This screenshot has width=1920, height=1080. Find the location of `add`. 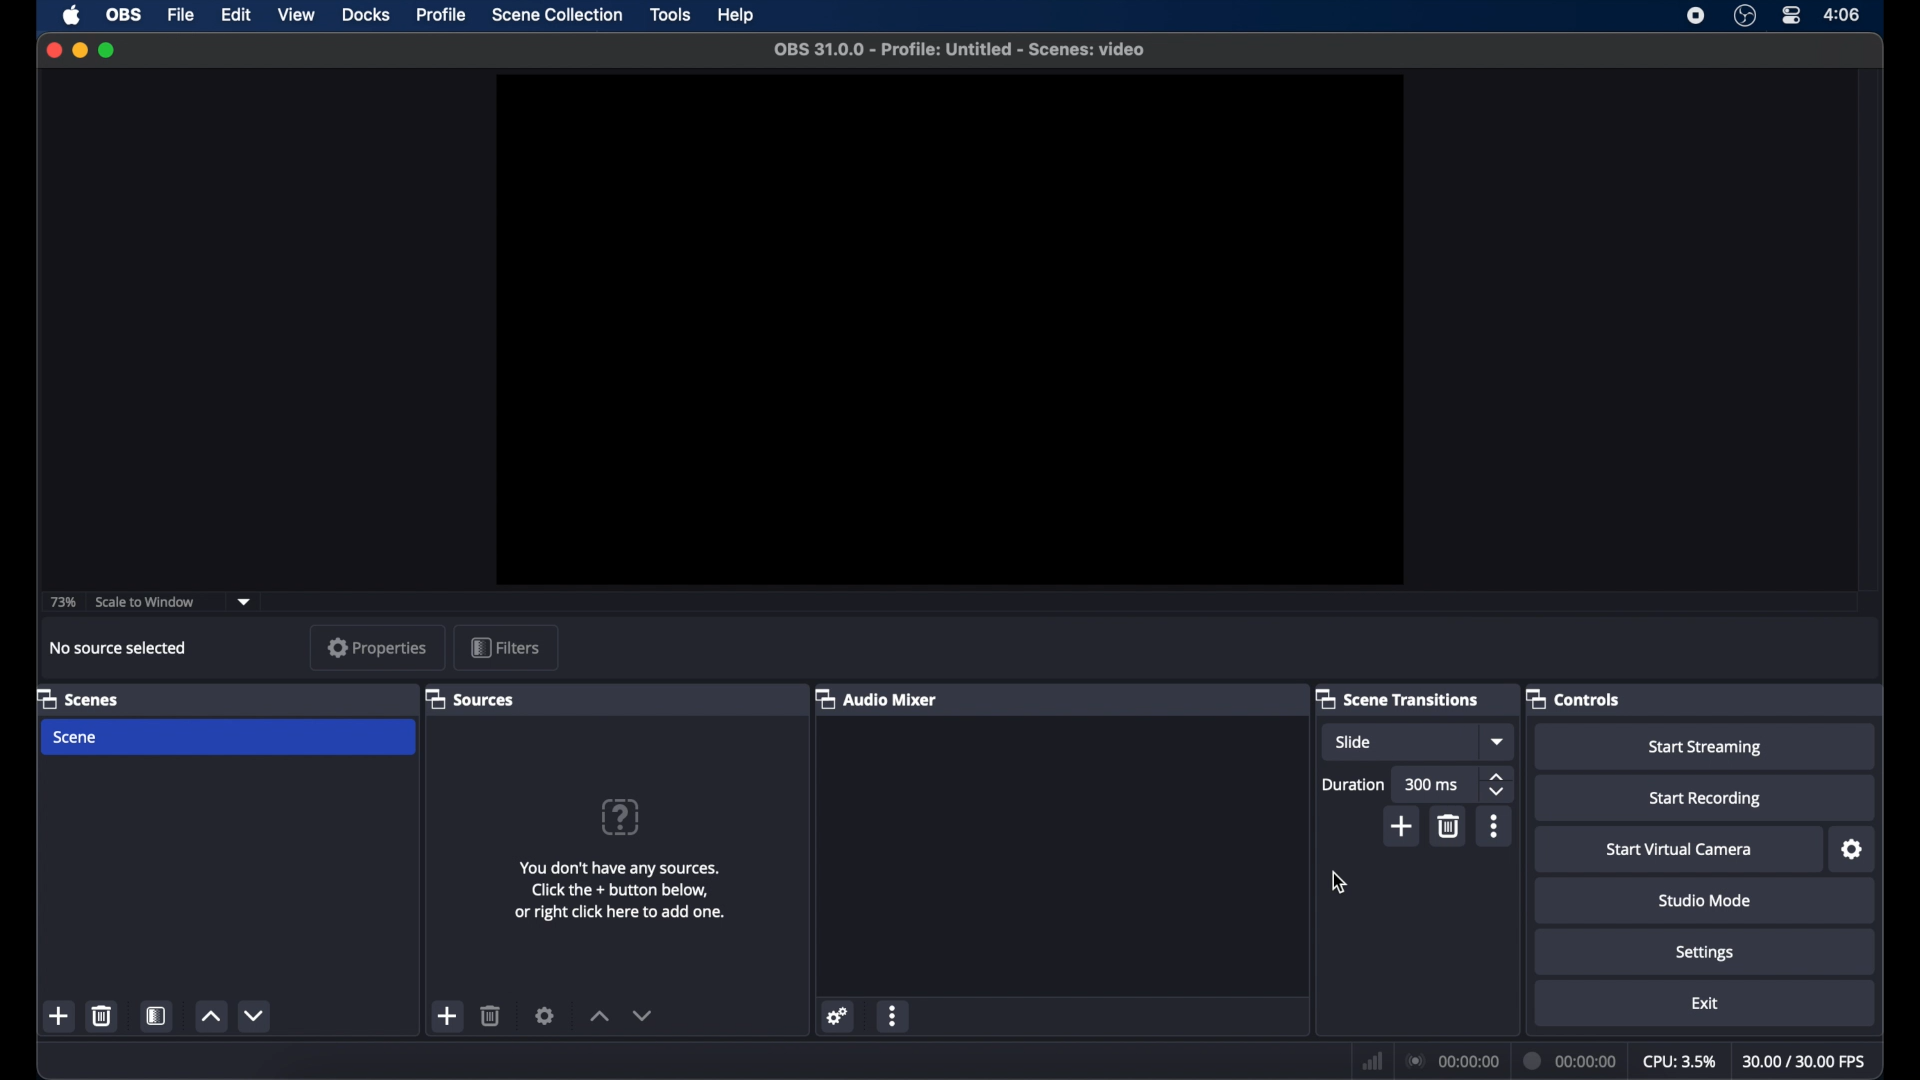

add is located at coordinates (1403, 827).